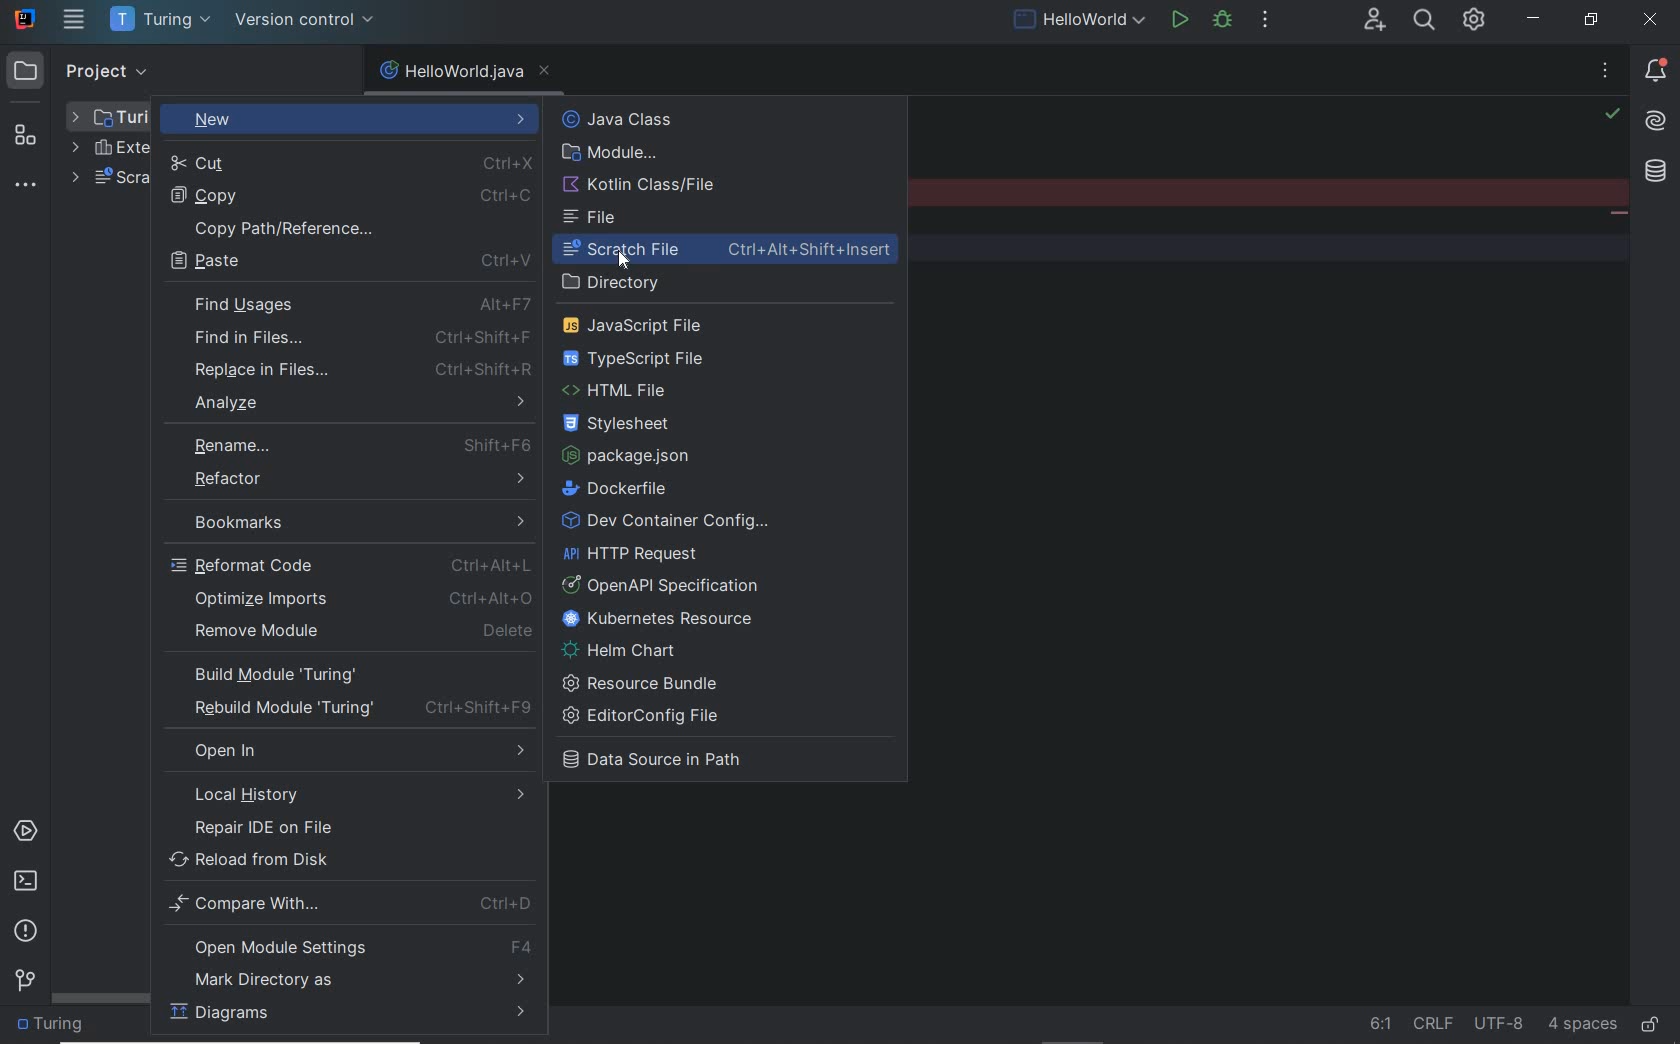  I want to click on find usages, so click(361, 306).